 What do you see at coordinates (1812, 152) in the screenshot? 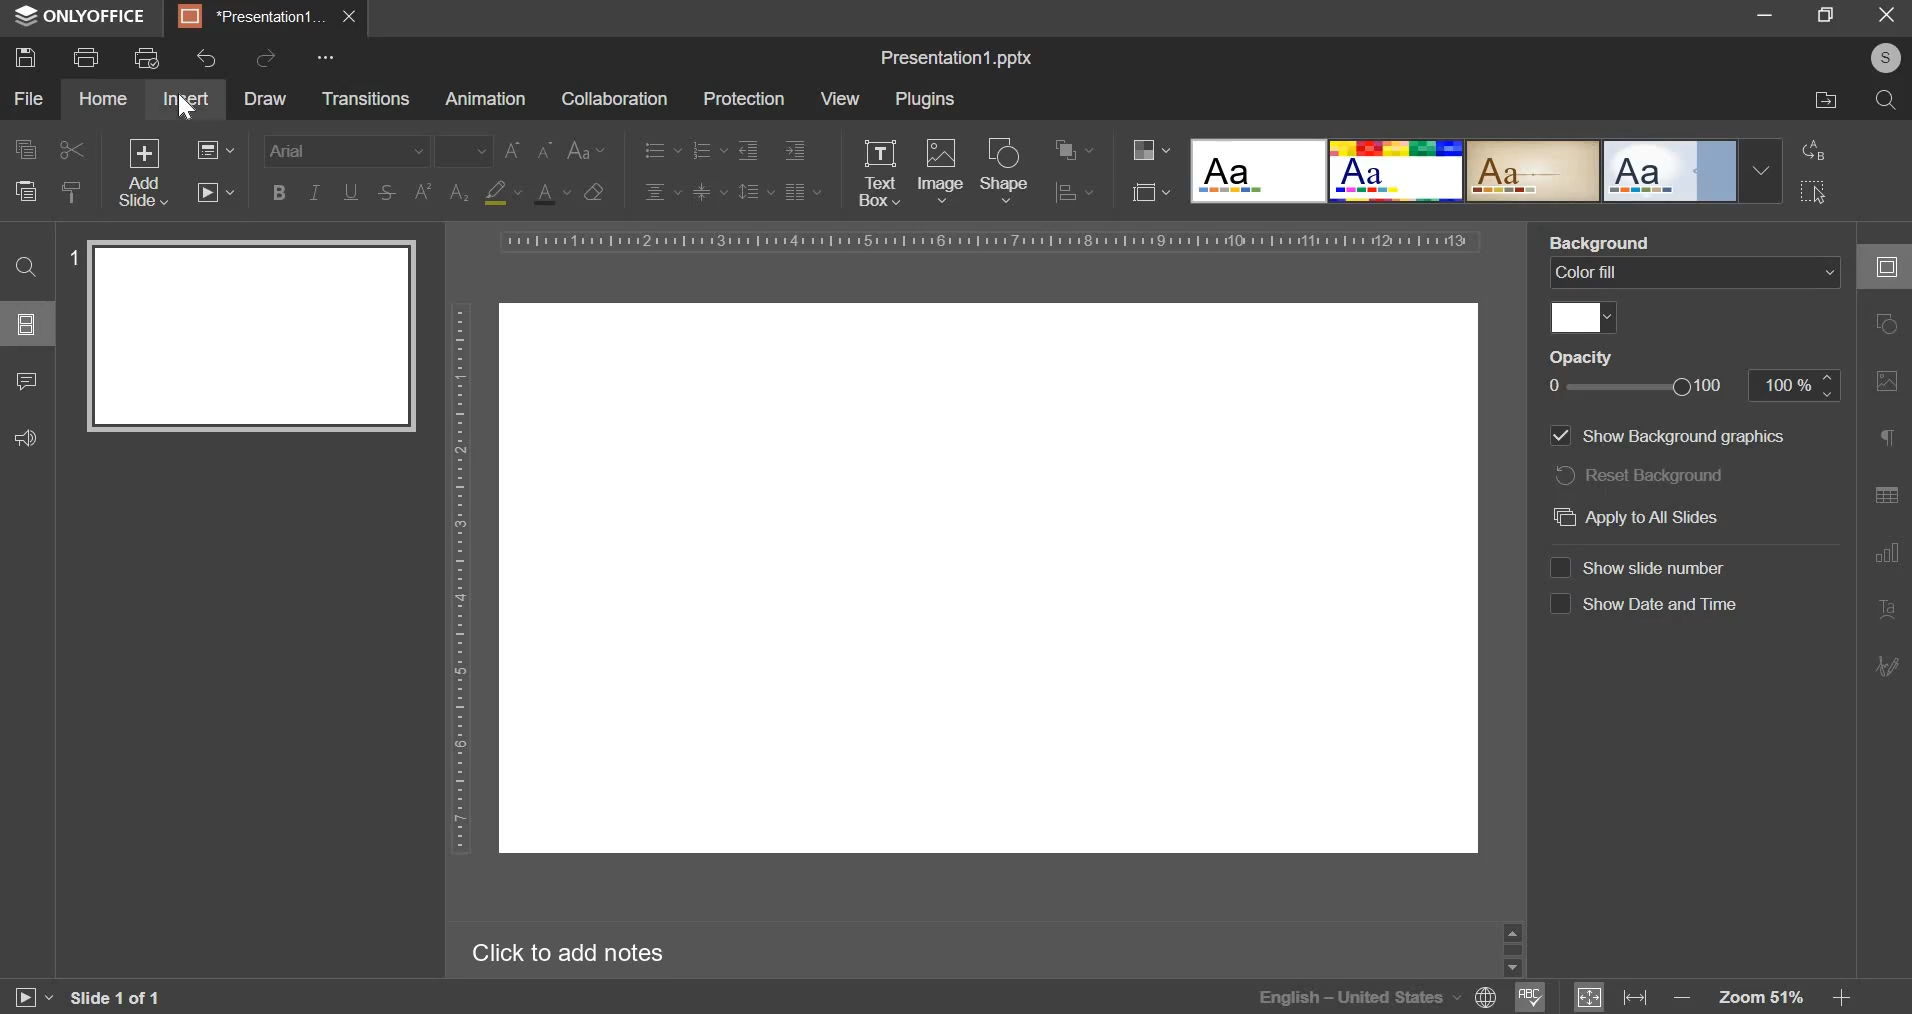
I see `replace` at bounding box center [1812, 152].